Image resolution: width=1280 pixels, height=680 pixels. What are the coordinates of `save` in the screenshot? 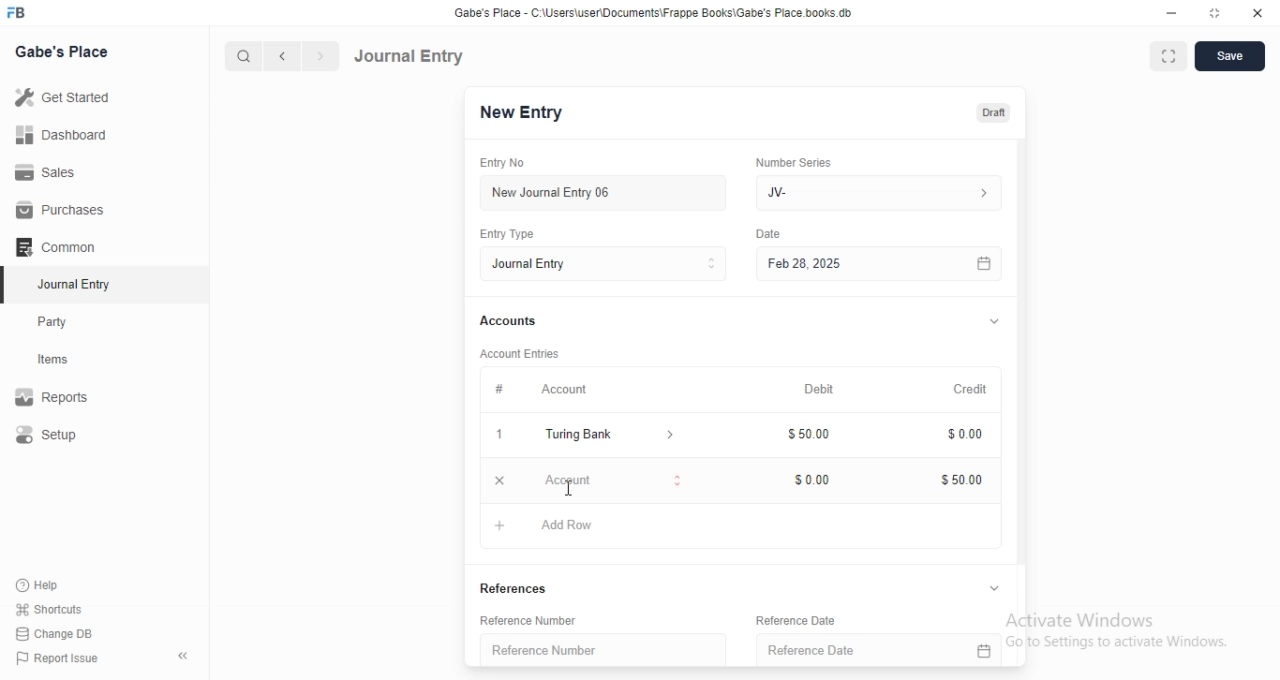 It's located at (1232, 56).